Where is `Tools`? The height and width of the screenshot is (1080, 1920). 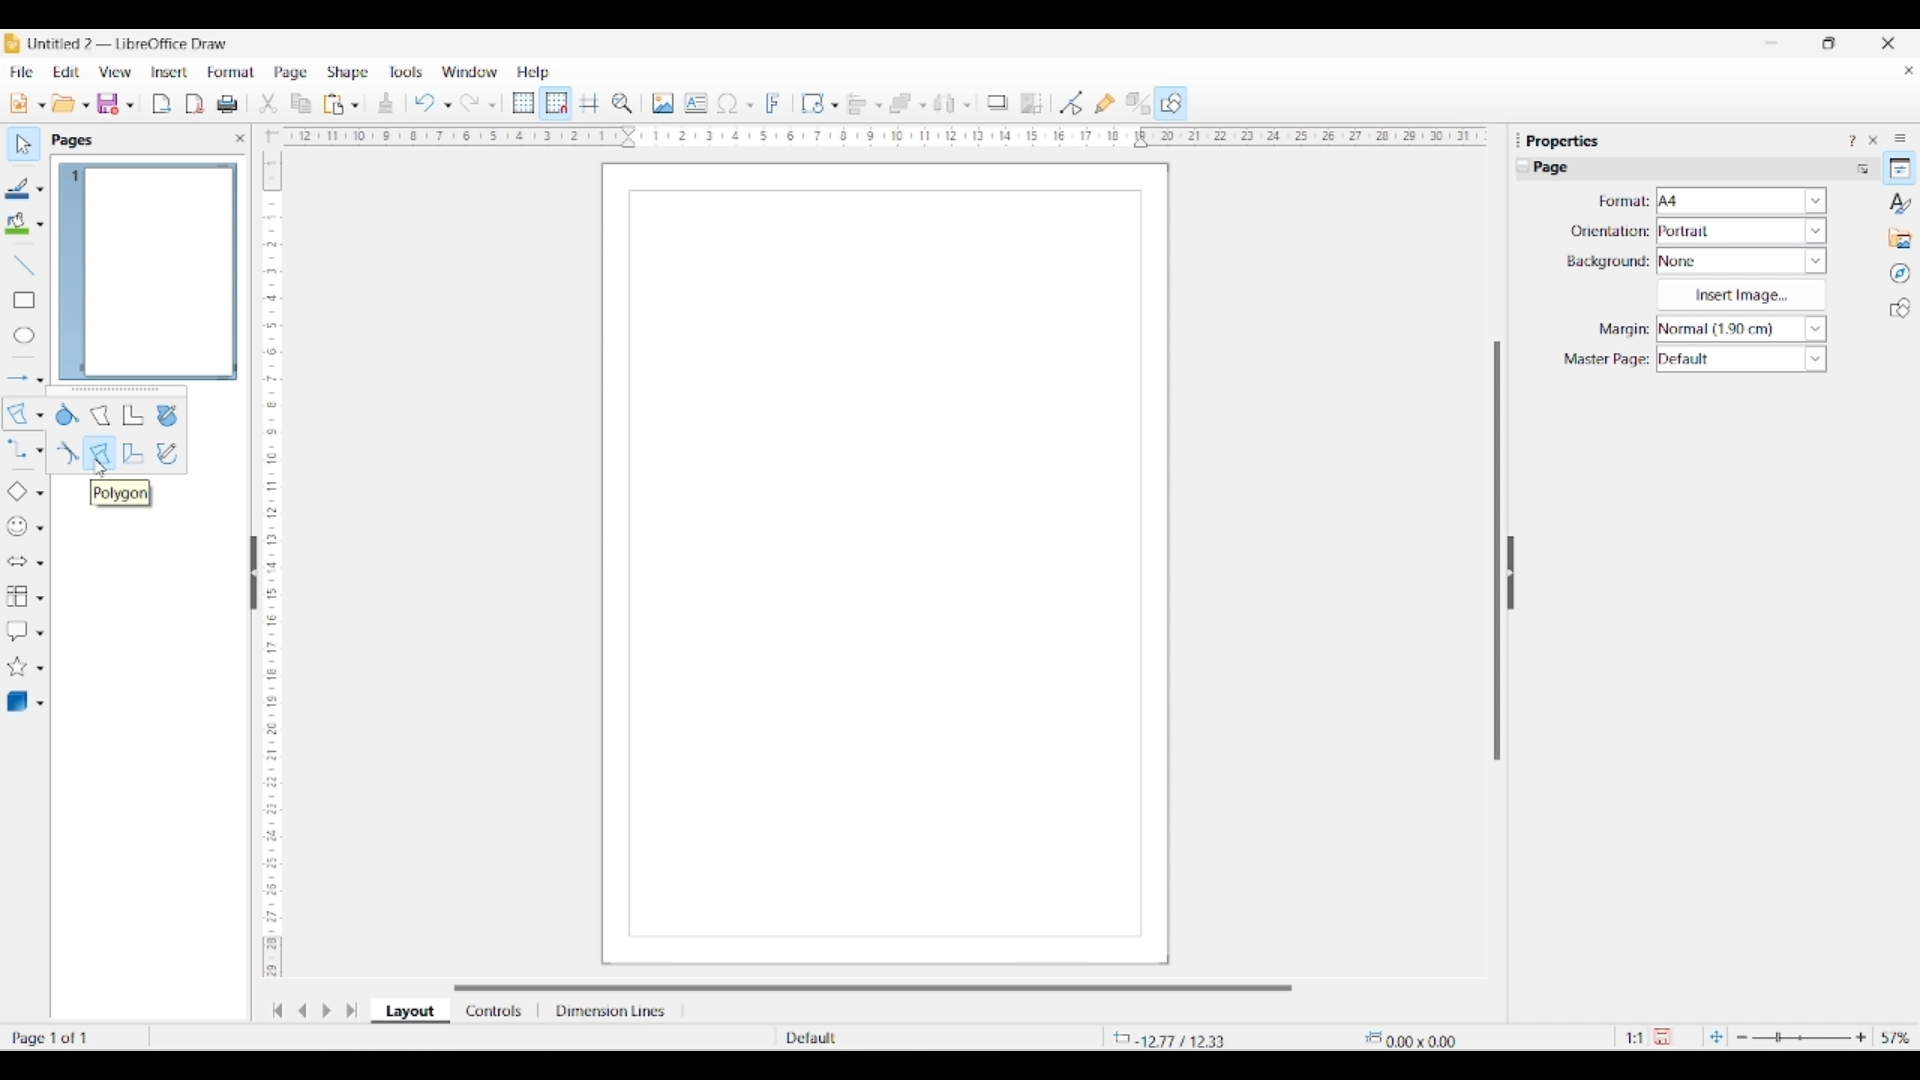
Tools is located at coordinates (406, 71).